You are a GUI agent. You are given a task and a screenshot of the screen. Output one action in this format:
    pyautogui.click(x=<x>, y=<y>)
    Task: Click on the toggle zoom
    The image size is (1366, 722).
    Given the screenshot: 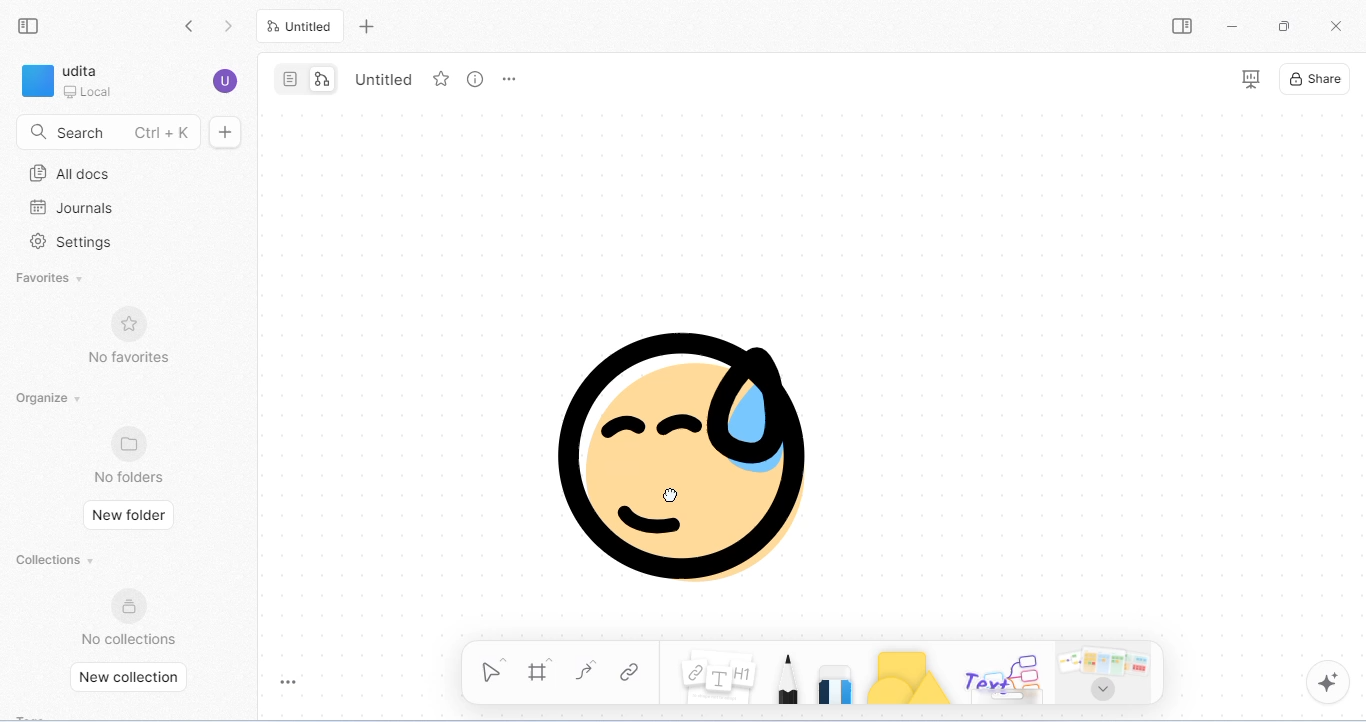 What is the action you would take?
    pyautogui.click(x=291, y=681)
    